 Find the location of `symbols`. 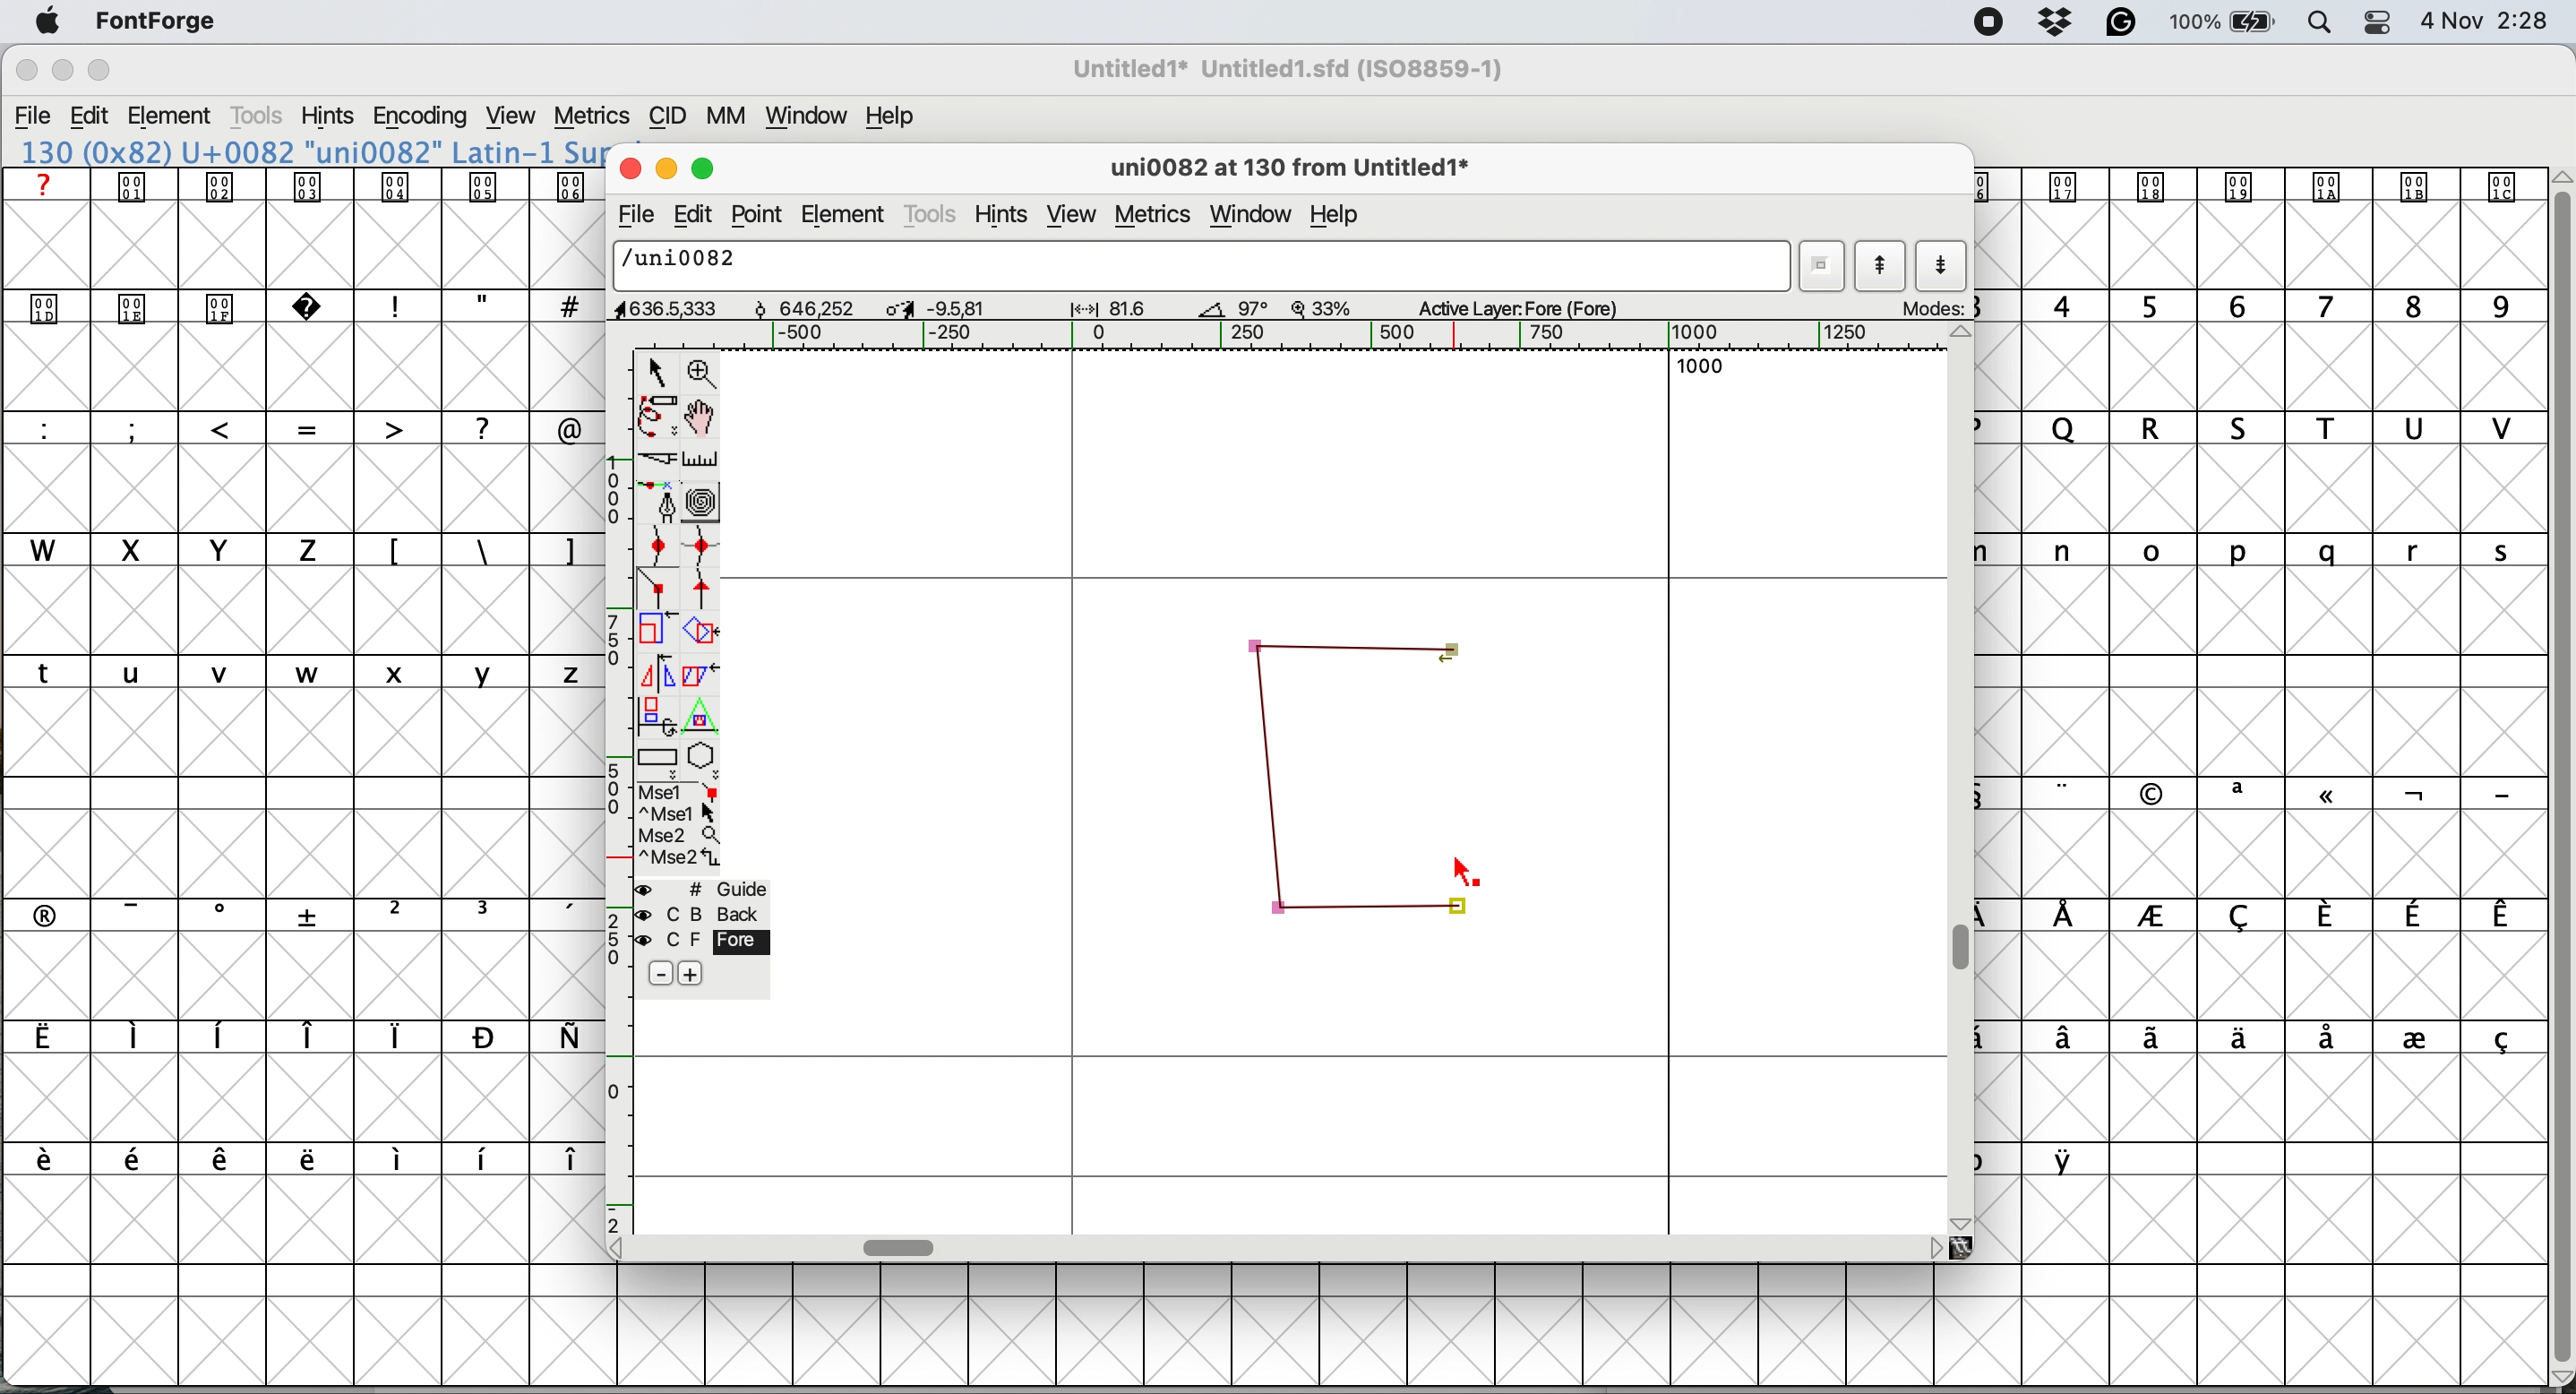

symbols is located at coordinates (295, 1037).